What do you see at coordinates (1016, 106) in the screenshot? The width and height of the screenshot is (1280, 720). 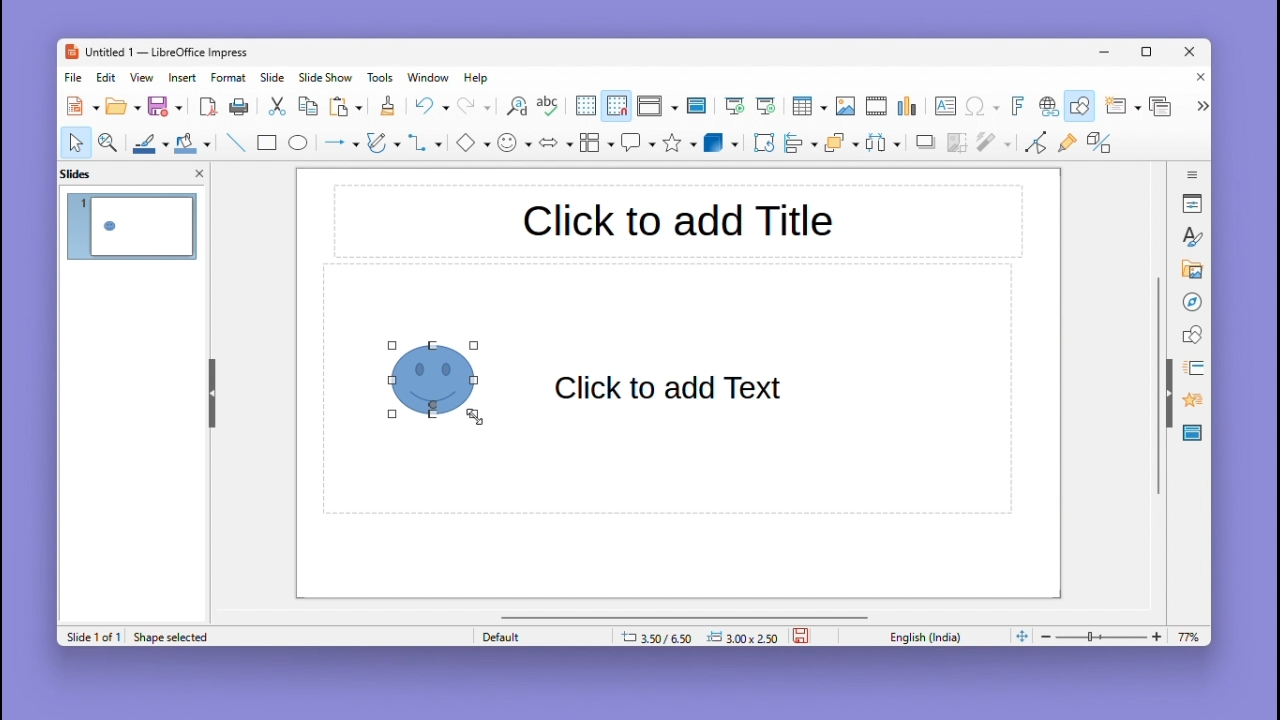 I see `Font work` at bounding box center [1016, 106].